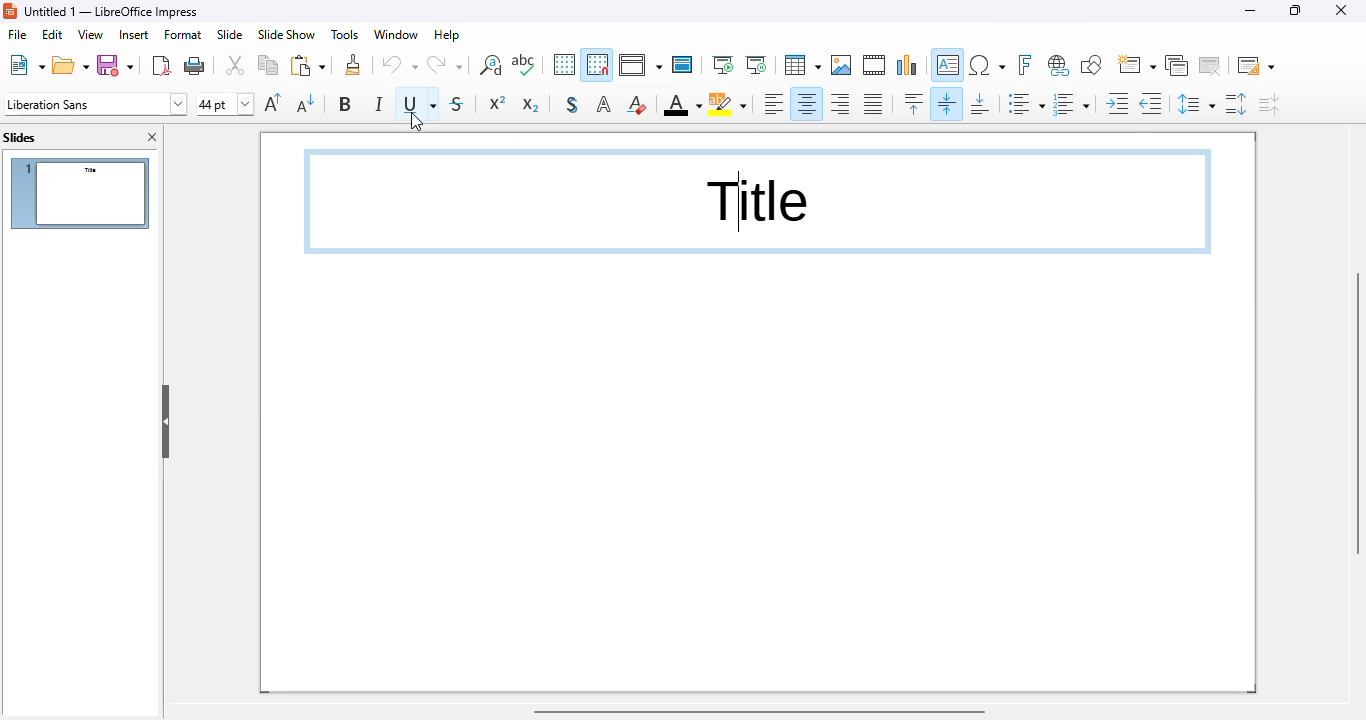 This screenshot has width=1366, height=720. Describe the element at coordinates (841, 104) in the screenshot. I see `align right` at that location.